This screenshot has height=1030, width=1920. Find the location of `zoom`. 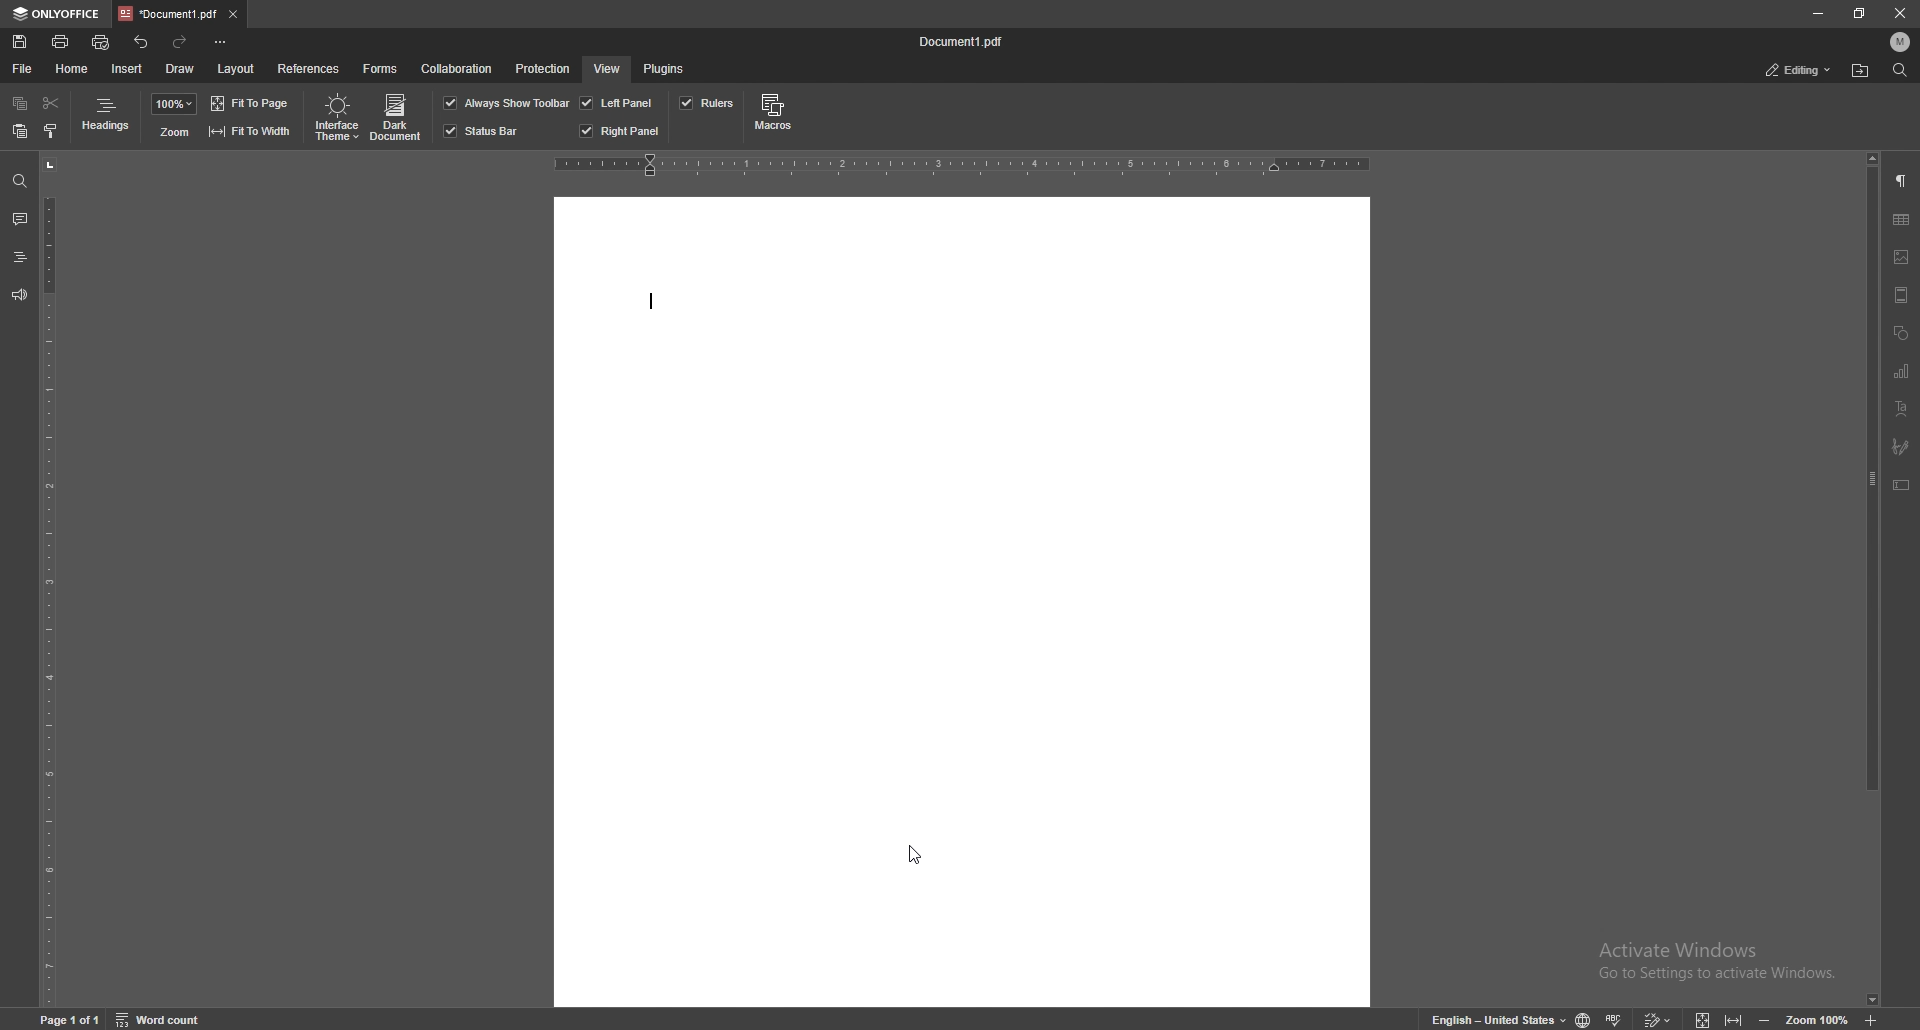

zoom is located at coordinates (174, 104).